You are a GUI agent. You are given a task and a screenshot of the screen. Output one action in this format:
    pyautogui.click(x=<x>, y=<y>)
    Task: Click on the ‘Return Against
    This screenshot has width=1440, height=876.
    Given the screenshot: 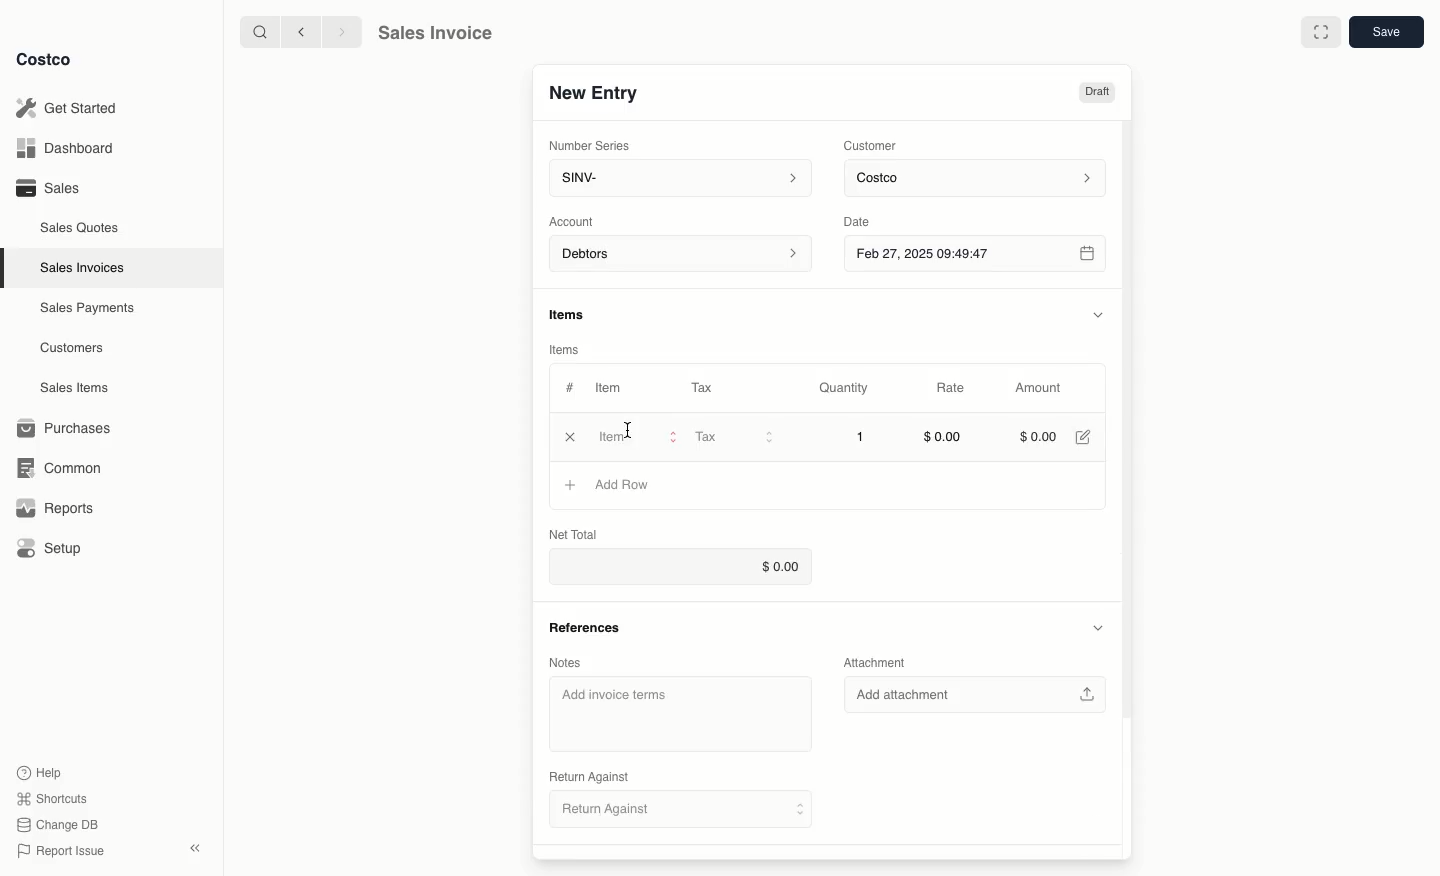 What is the action you would take?
    pyautogui.click(x=587, y=778)
    